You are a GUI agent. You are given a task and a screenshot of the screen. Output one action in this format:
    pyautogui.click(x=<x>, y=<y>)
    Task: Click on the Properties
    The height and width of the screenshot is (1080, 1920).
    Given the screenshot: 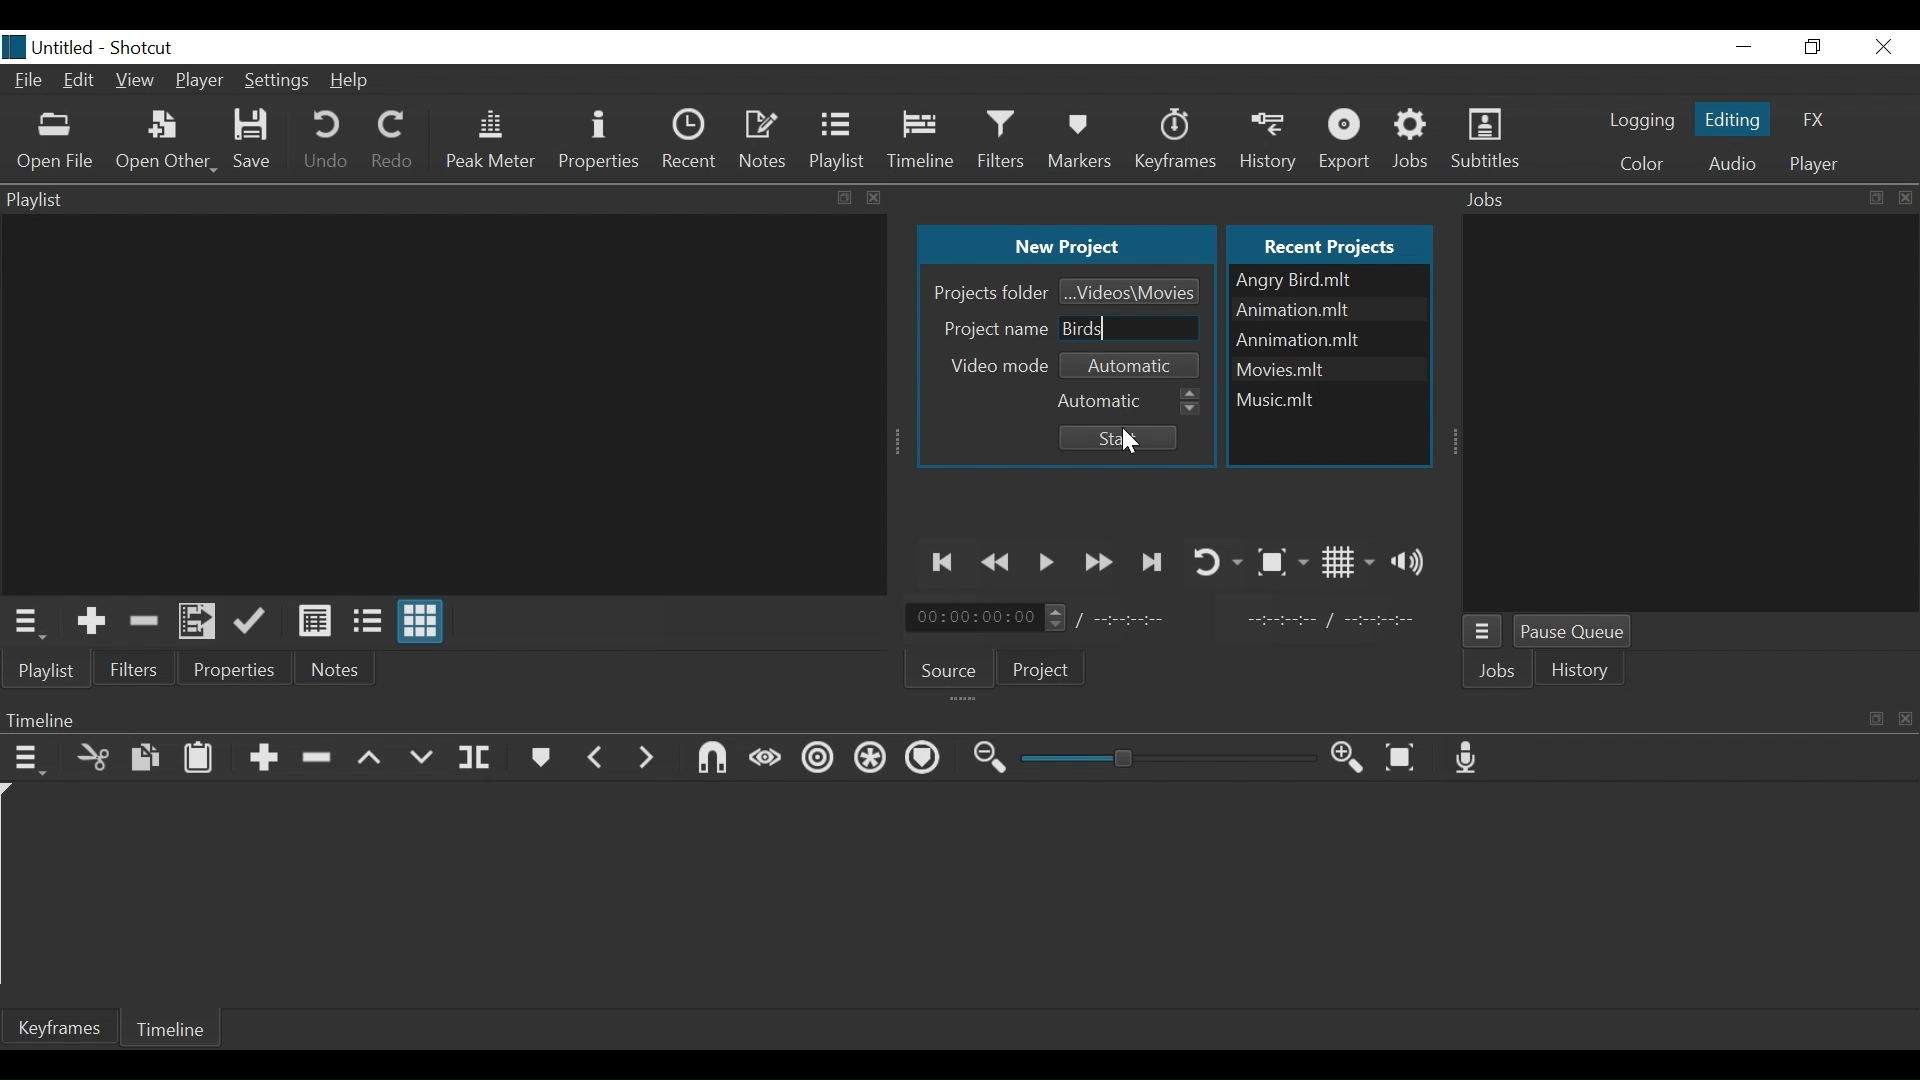 What is the action you would take?
    pyautogui.click(x=236, y=668)
    